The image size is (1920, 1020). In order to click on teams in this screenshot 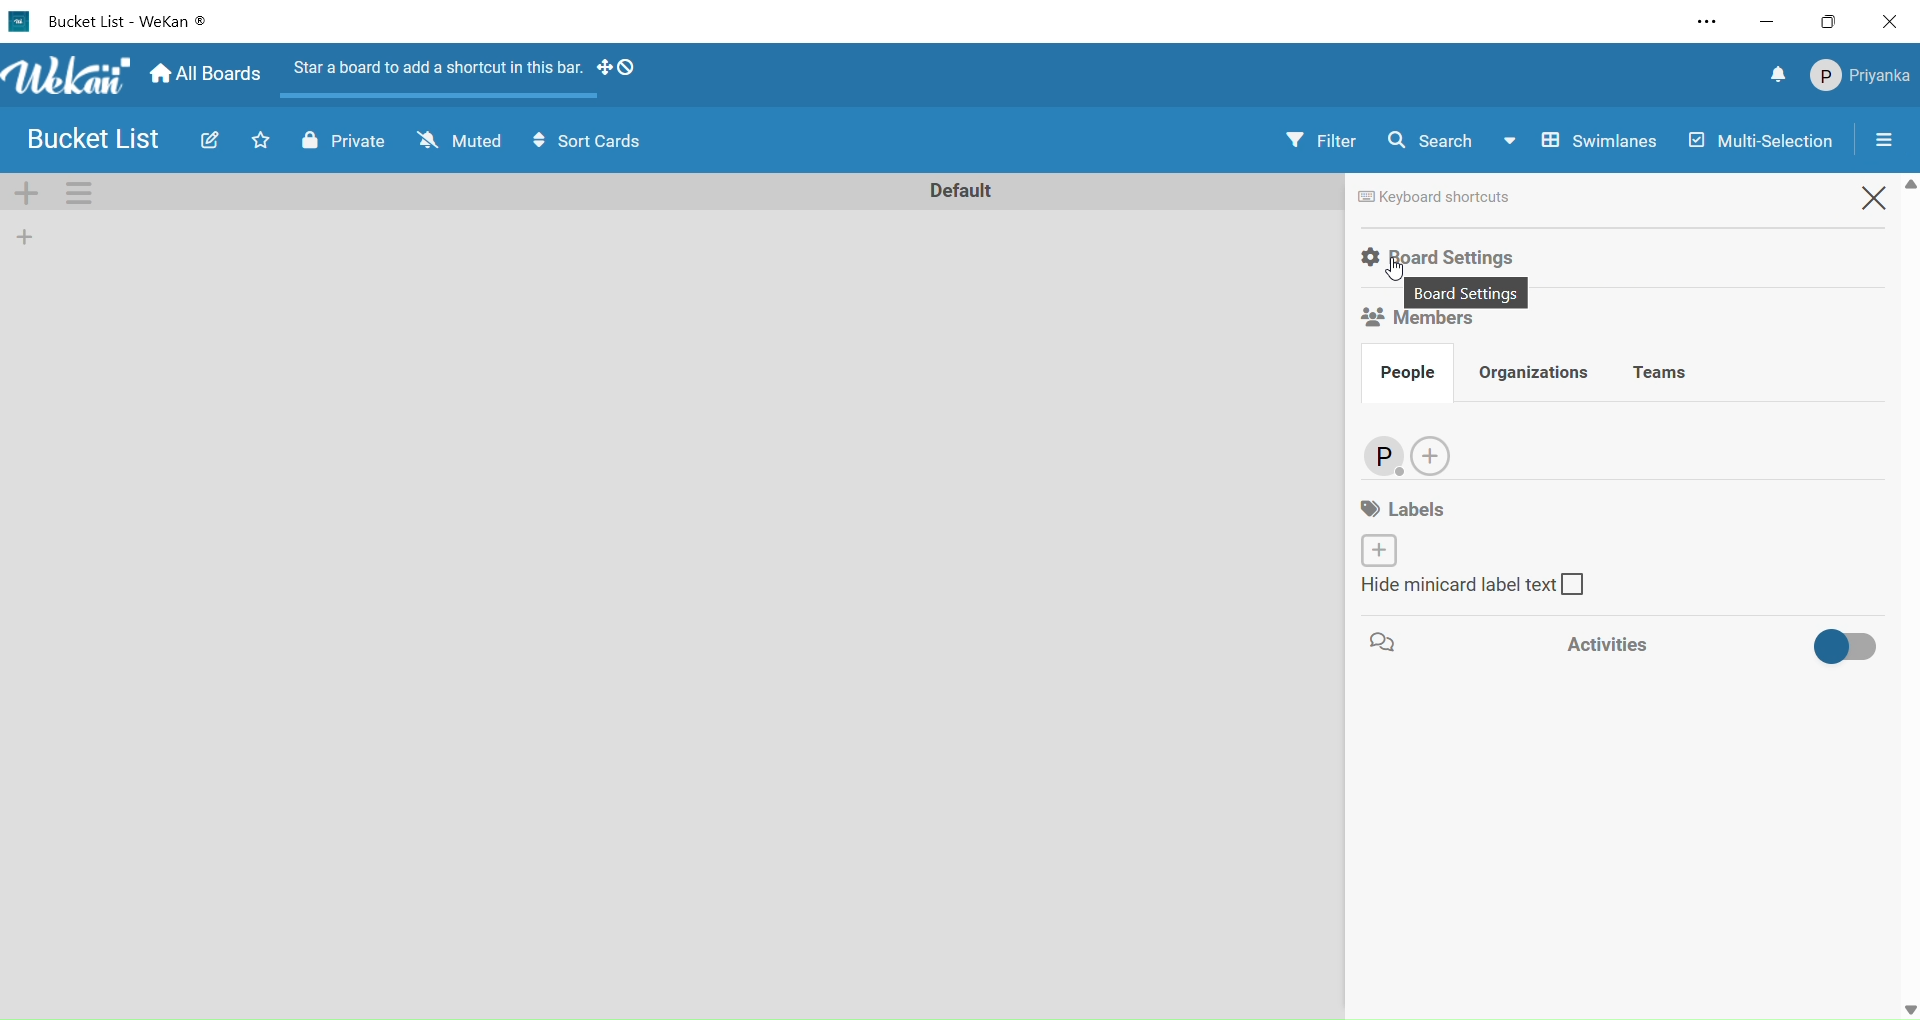, I will do `click(1669, 375)`.